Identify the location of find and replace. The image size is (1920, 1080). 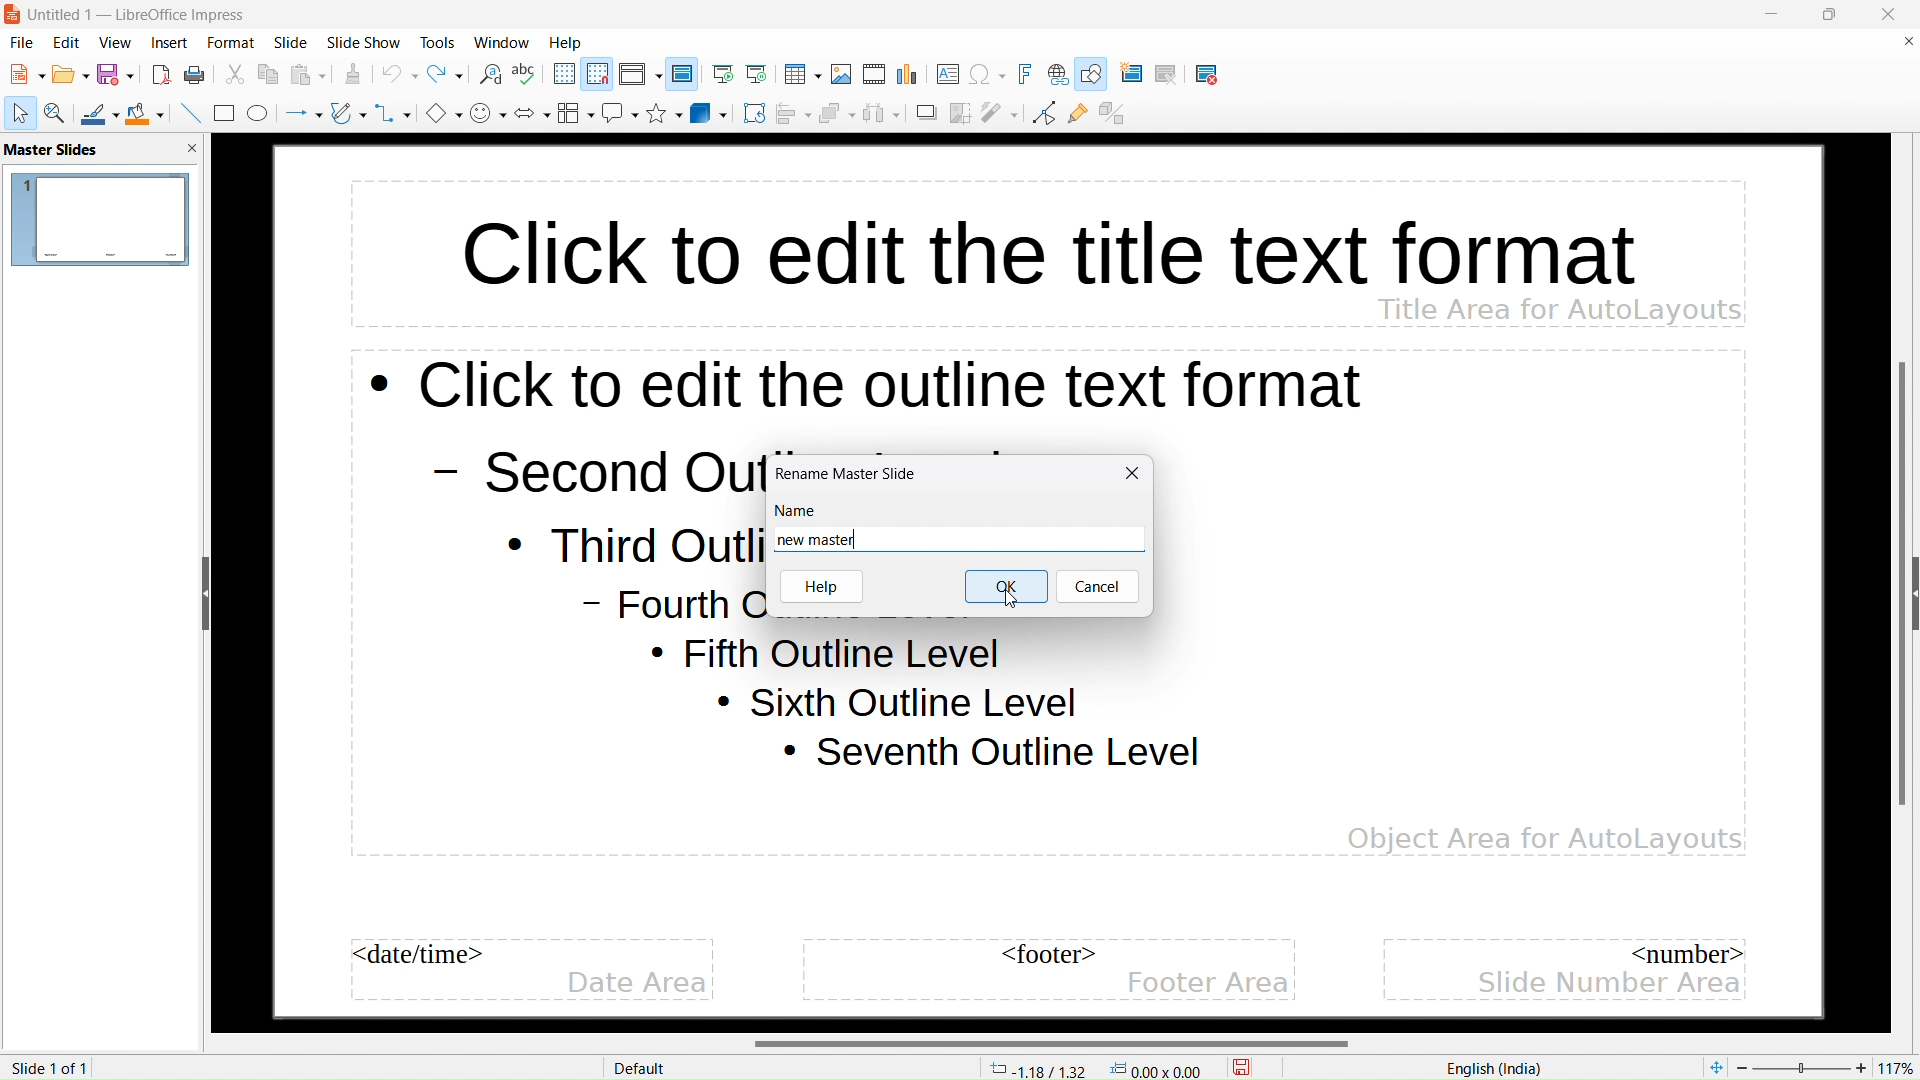
(491, 75).